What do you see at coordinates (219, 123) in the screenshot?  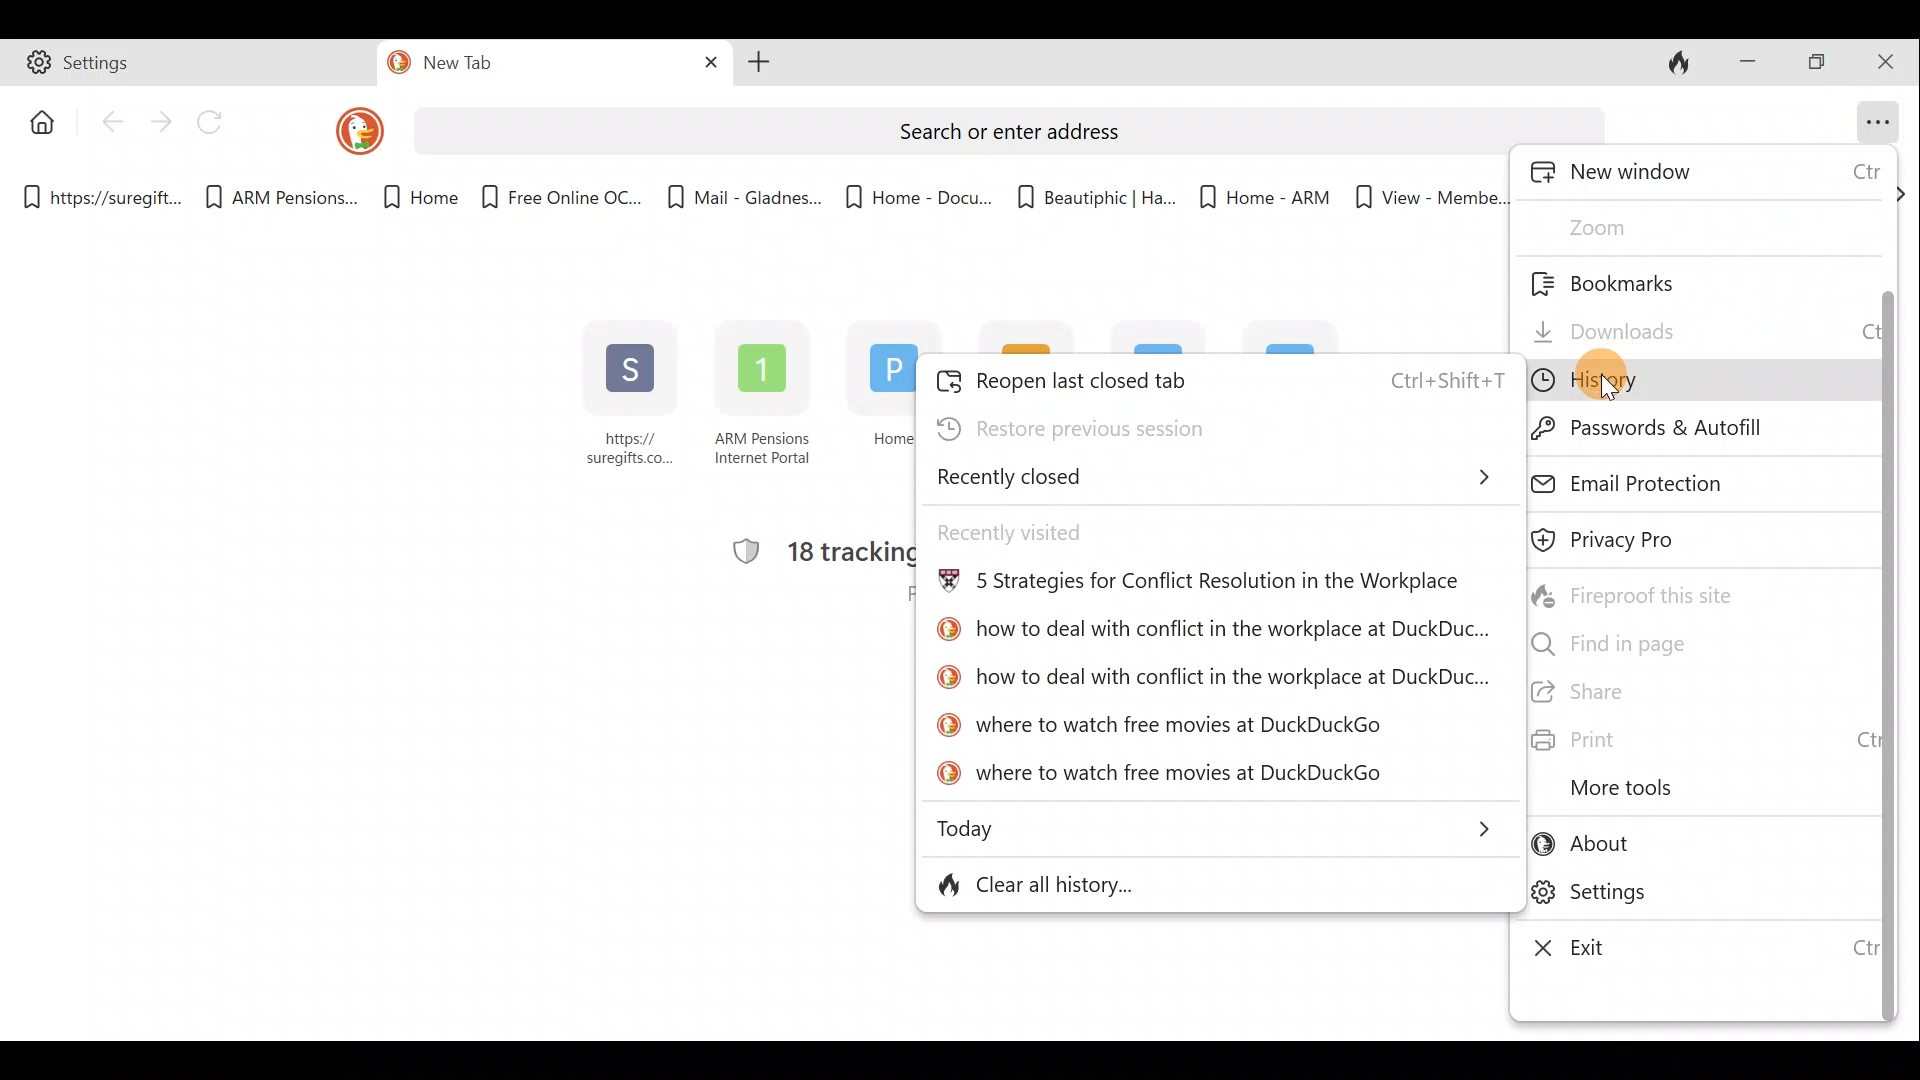 I see `Reload` at bounding box center [219, 123].